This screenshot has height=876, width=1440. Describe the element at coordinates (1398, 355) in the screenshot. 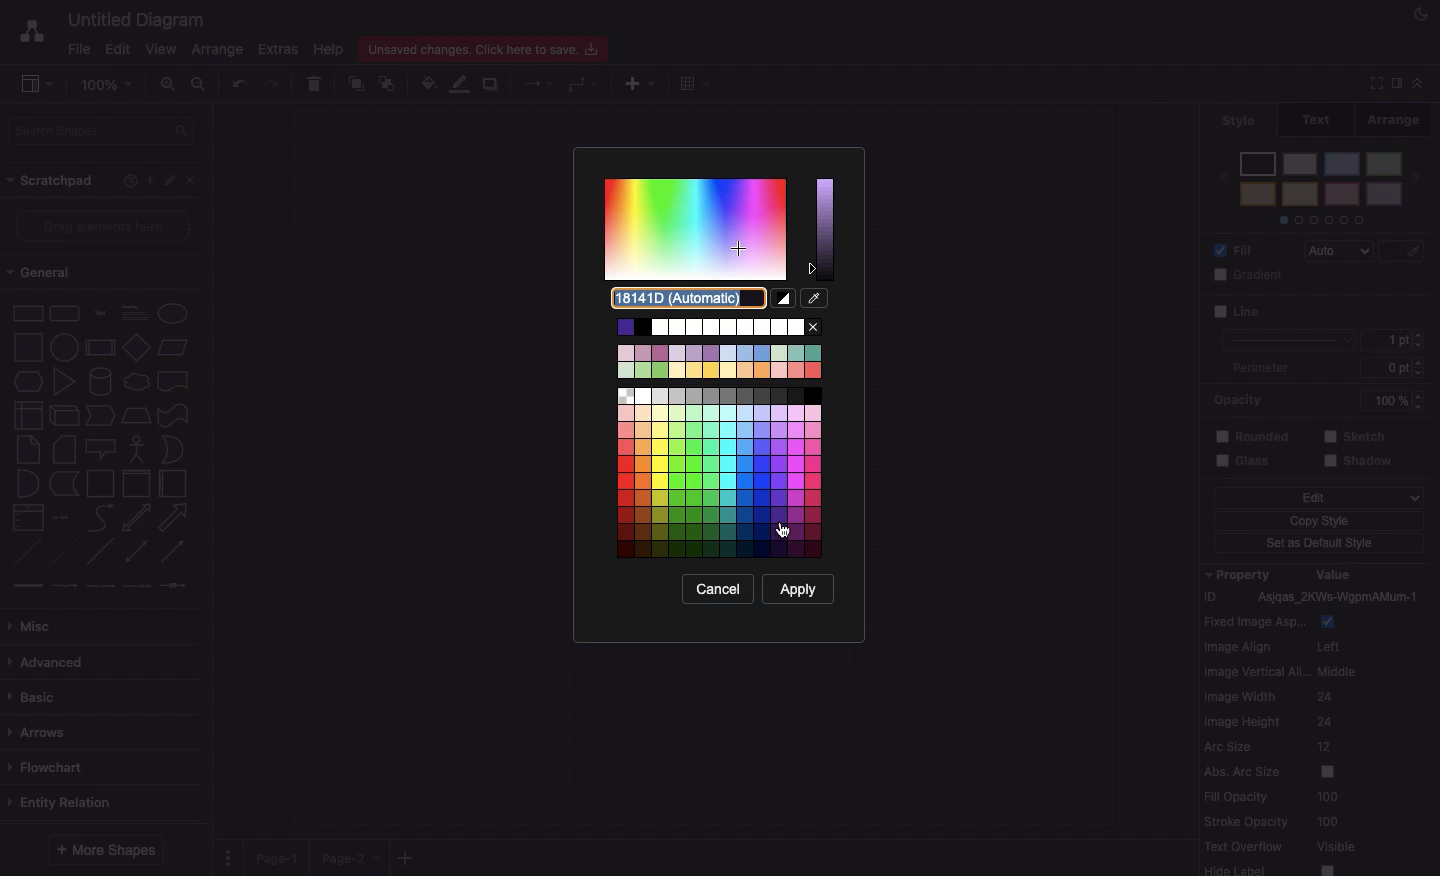

I see `Size` at that location.